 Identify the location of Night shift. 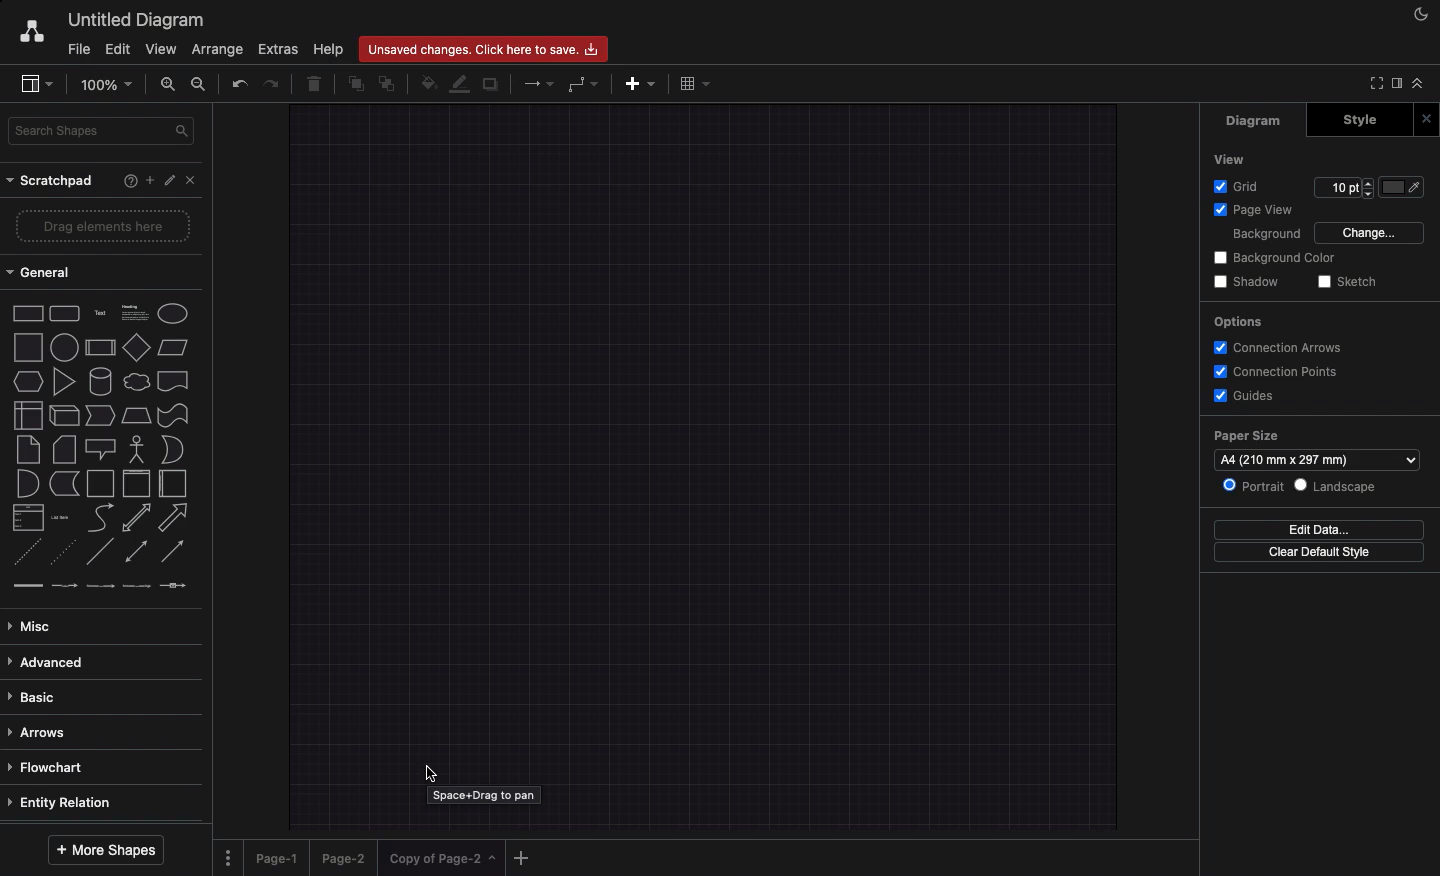
(1424, 15).